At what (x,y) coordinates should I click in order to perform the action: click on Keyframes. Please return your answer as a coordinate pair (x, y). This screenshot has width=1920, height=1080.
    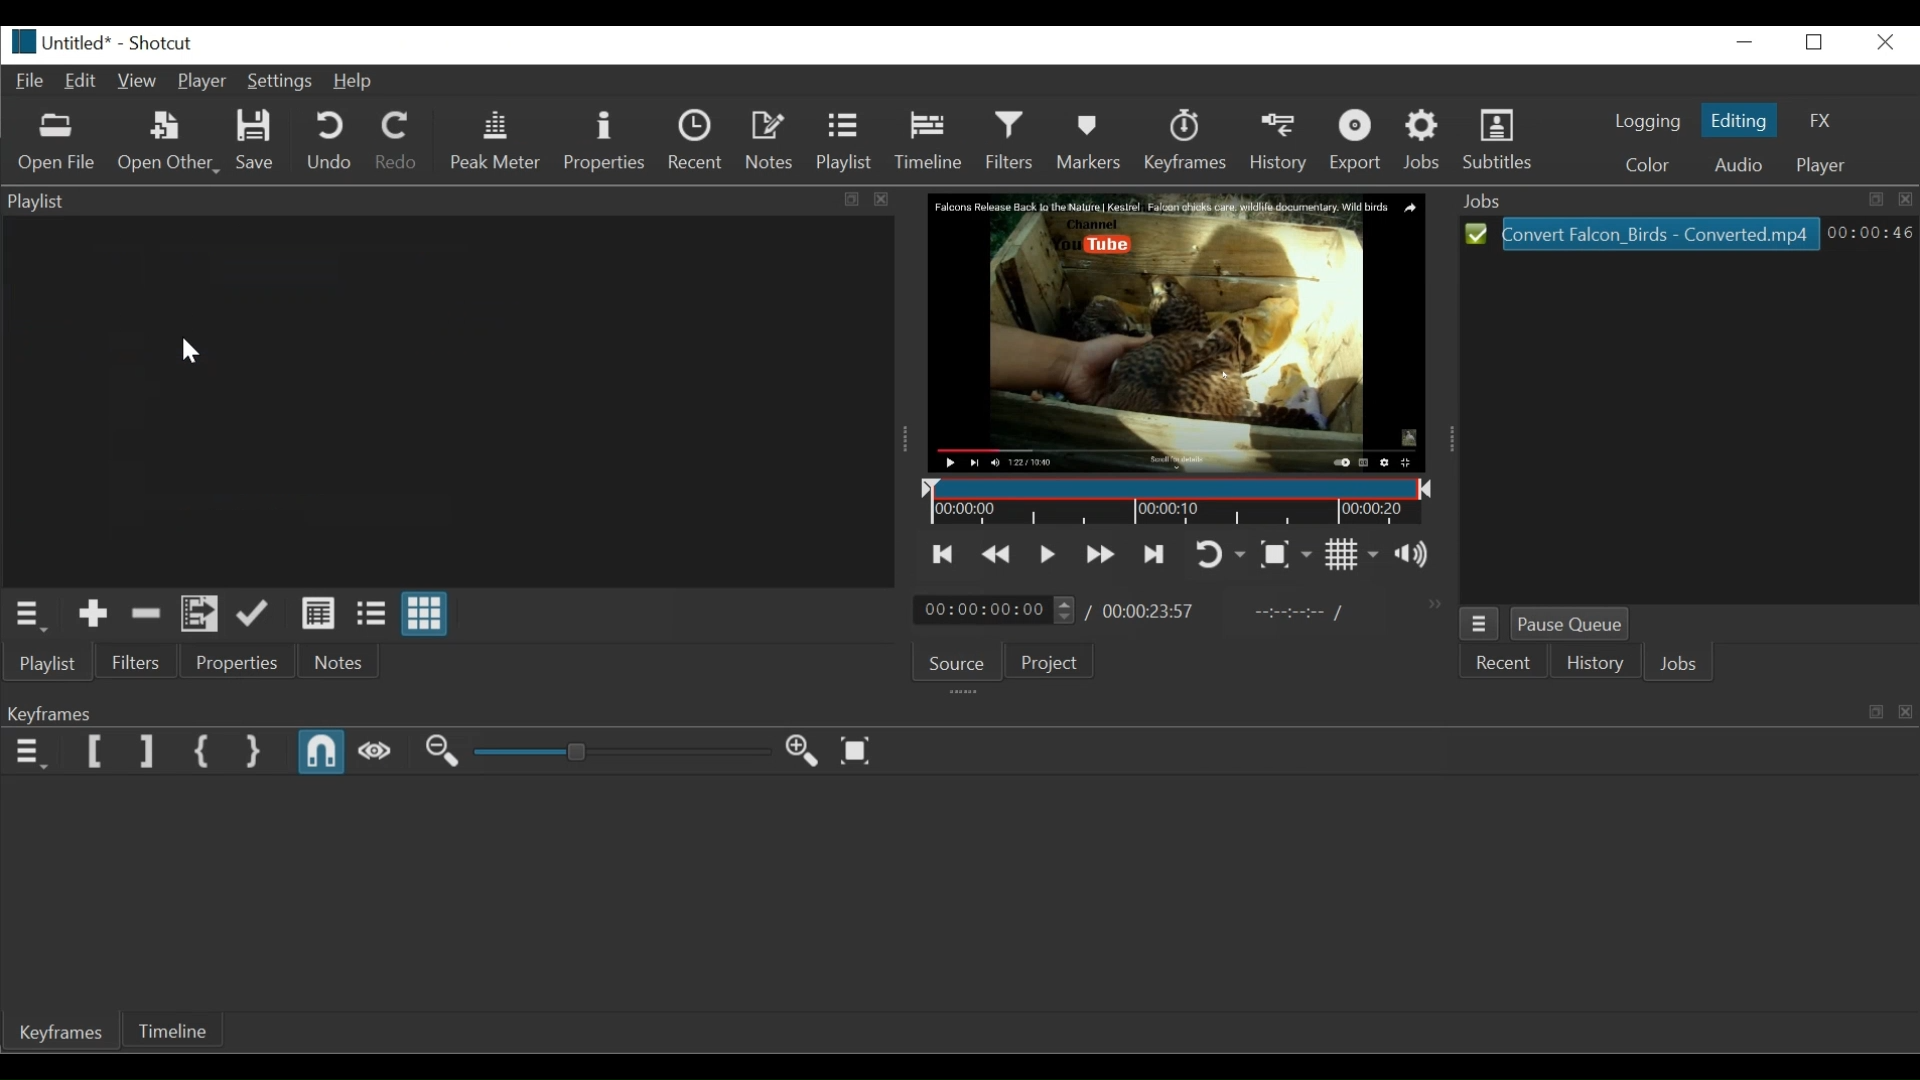
    Looking at the image, I should click on (1186, 140).